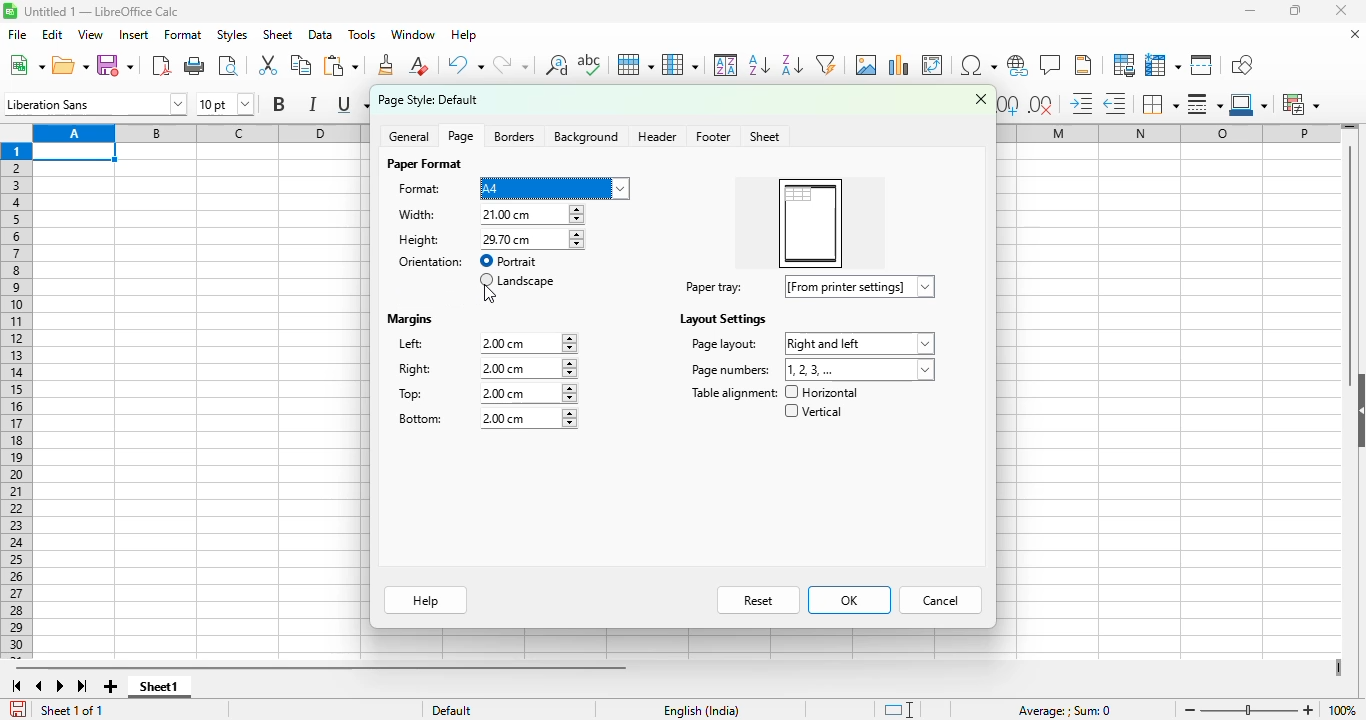 This screenshot has height=720, width=1366. What do you see at coordinates (75, 152) in the screenshot?
I see `active cell` at bounding box center [75, 152].